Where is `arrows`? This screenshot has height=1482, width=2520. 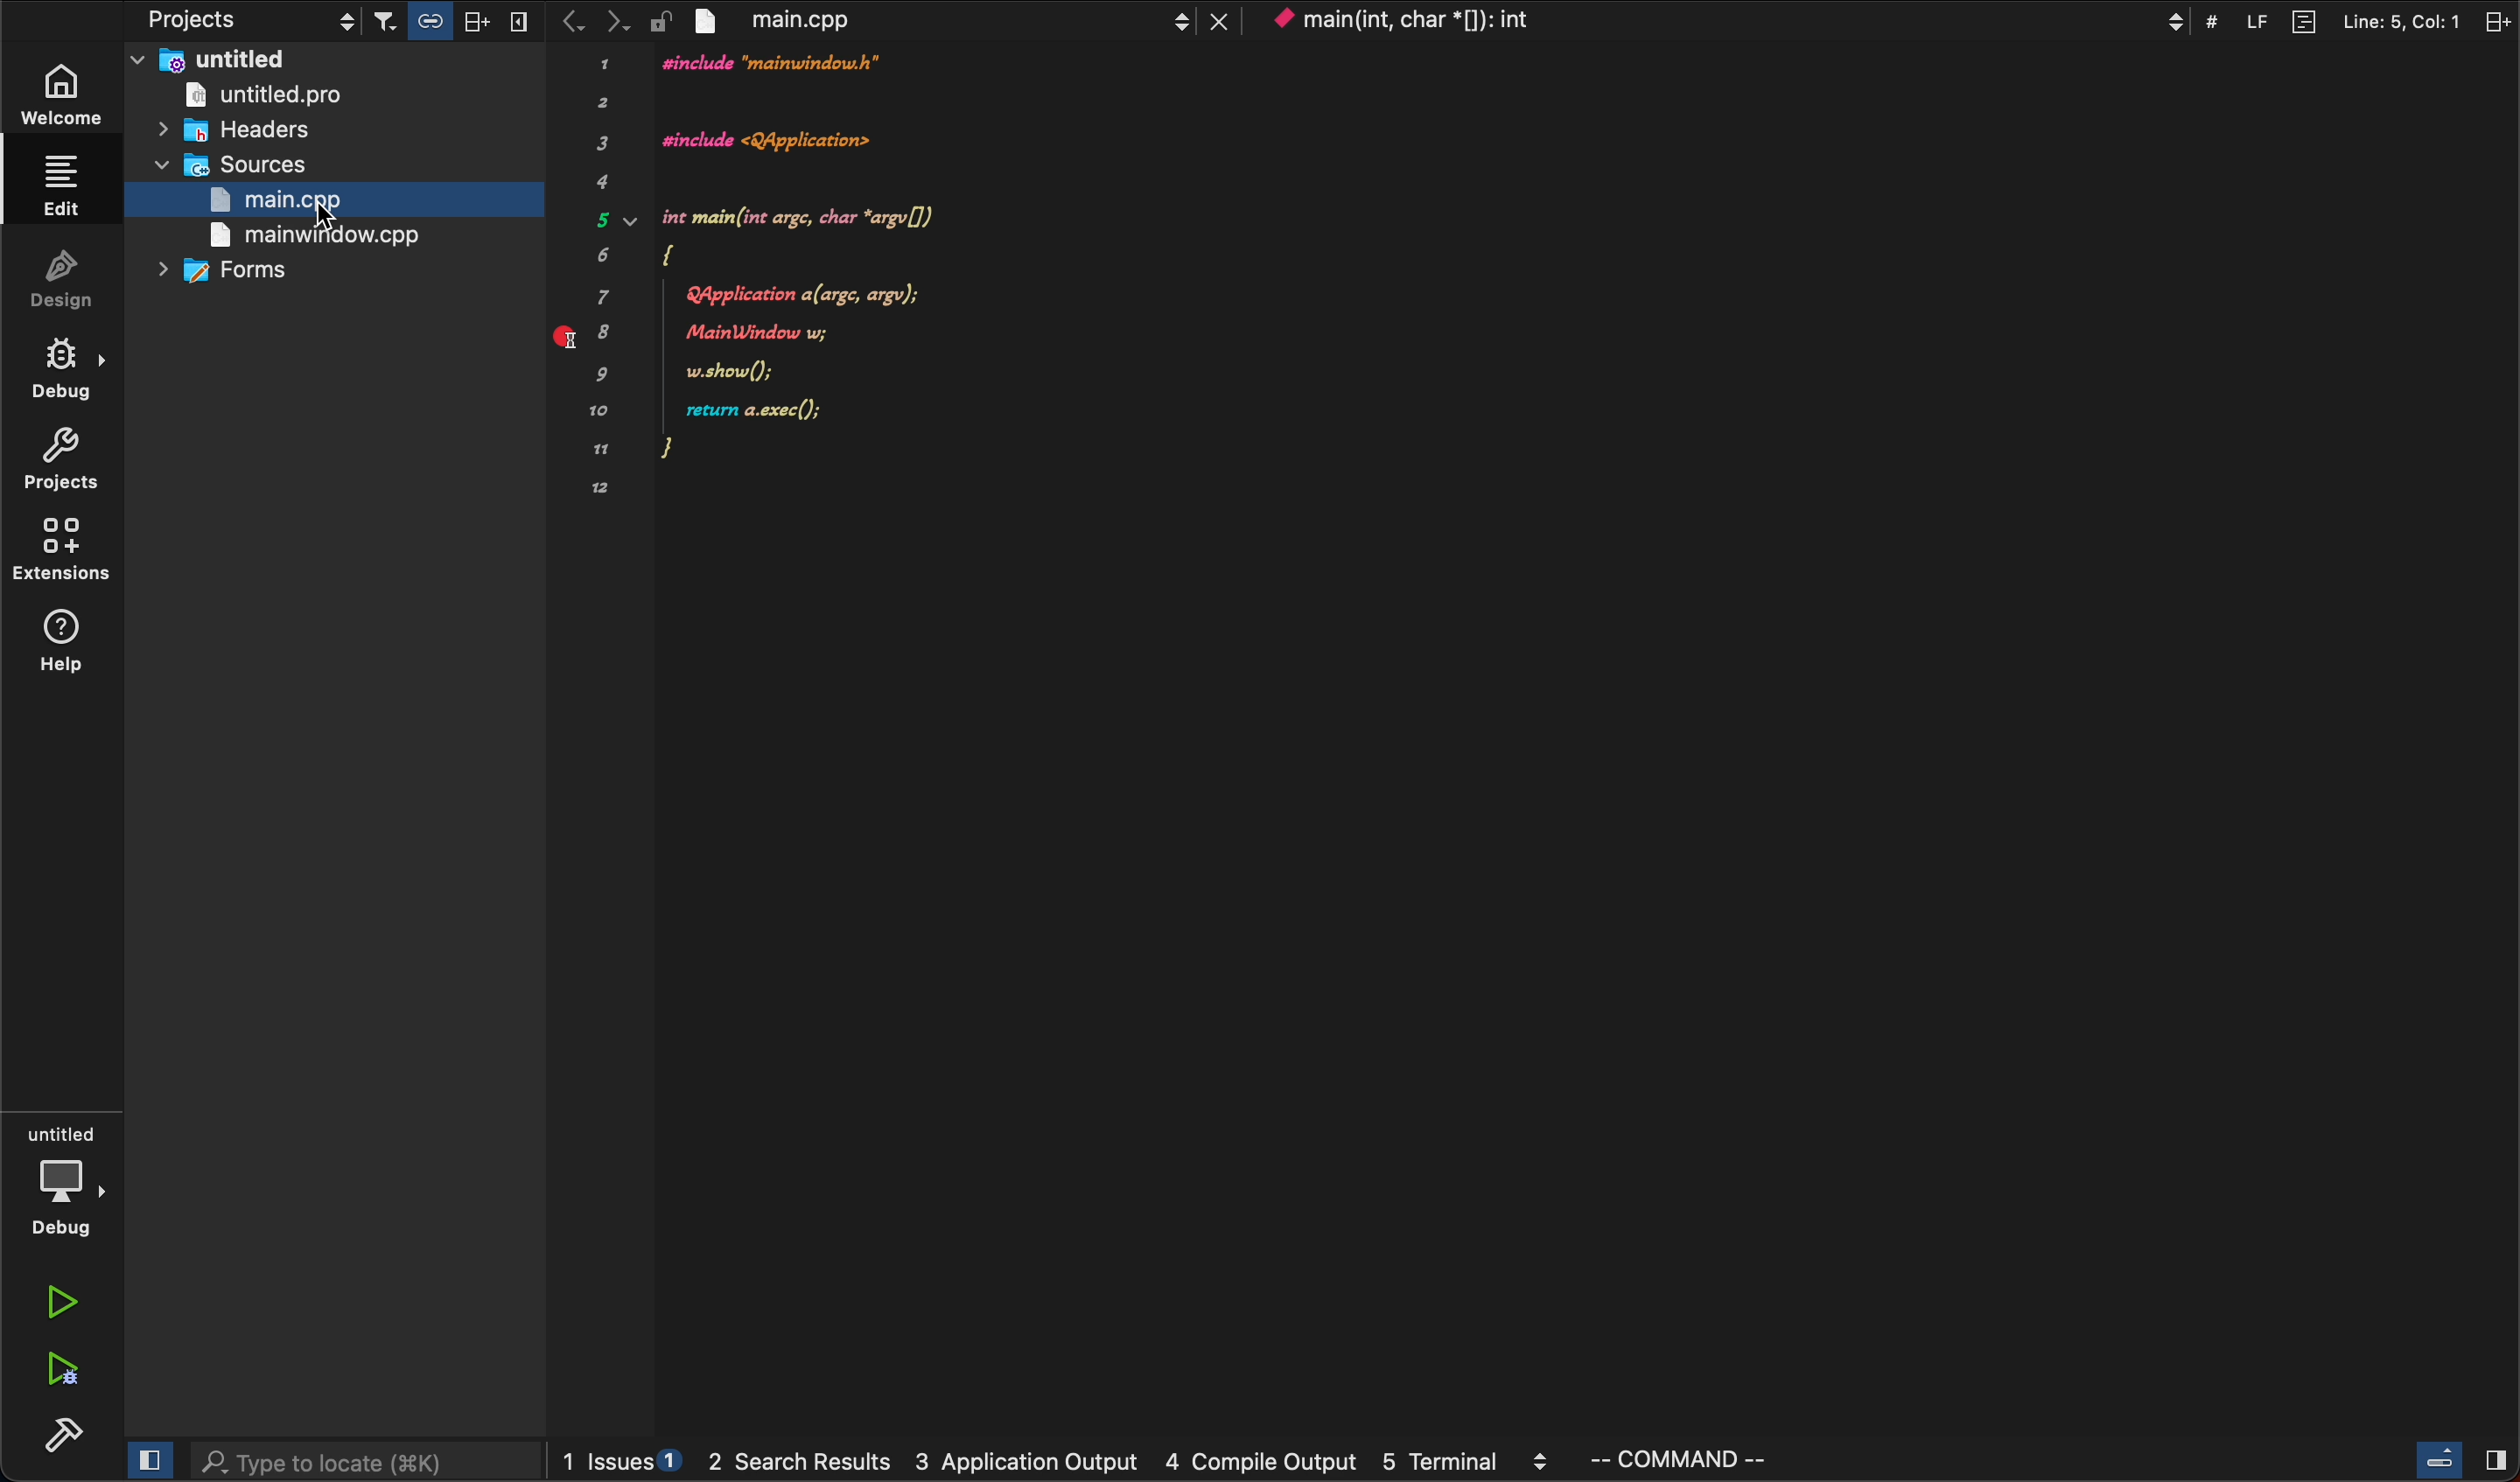
arrows is located at coordinates (586, 21).